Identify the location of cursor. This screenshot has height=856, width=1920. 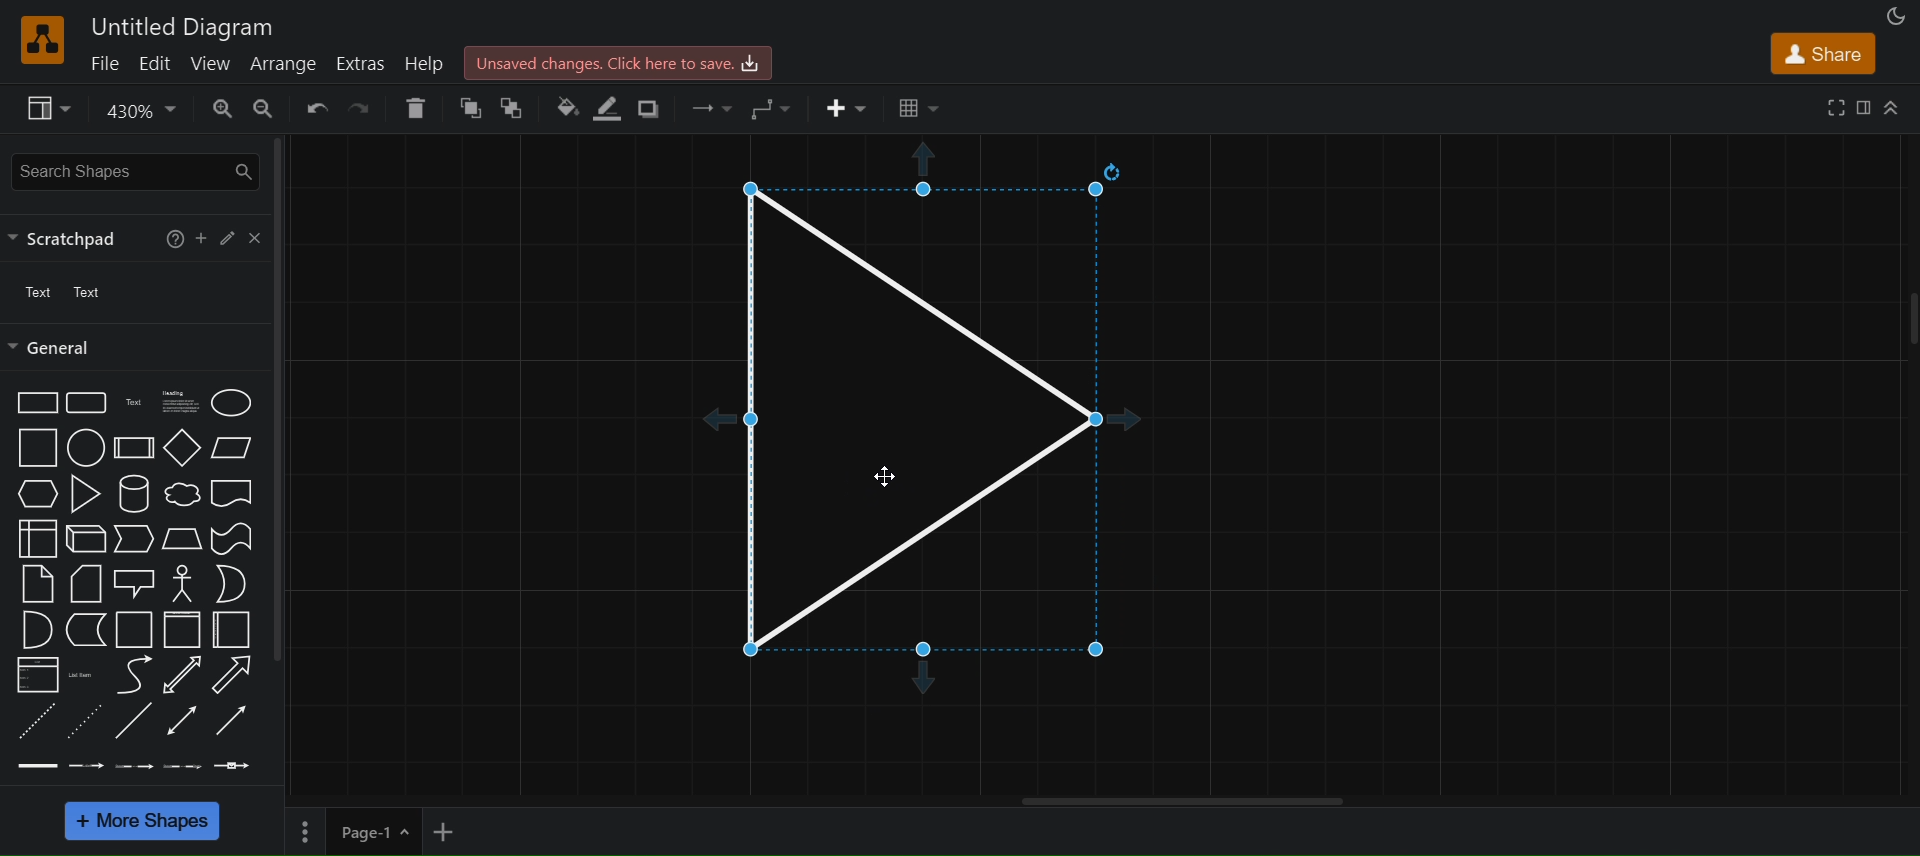
(880, 475).